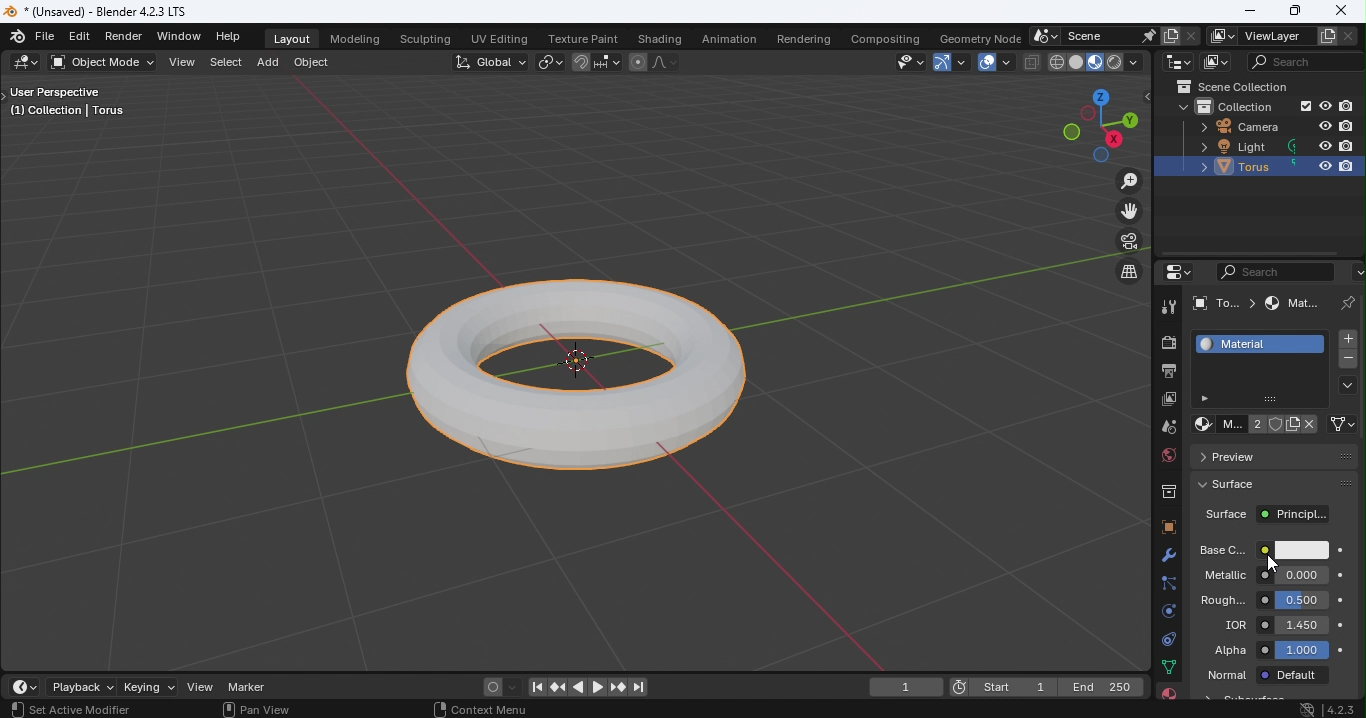 The image size is (1366, 718). What do you see at coordinates (1321, 166) in the screenshot?
I see `Hide in viewpoint` at bounding box center [1321, 166].